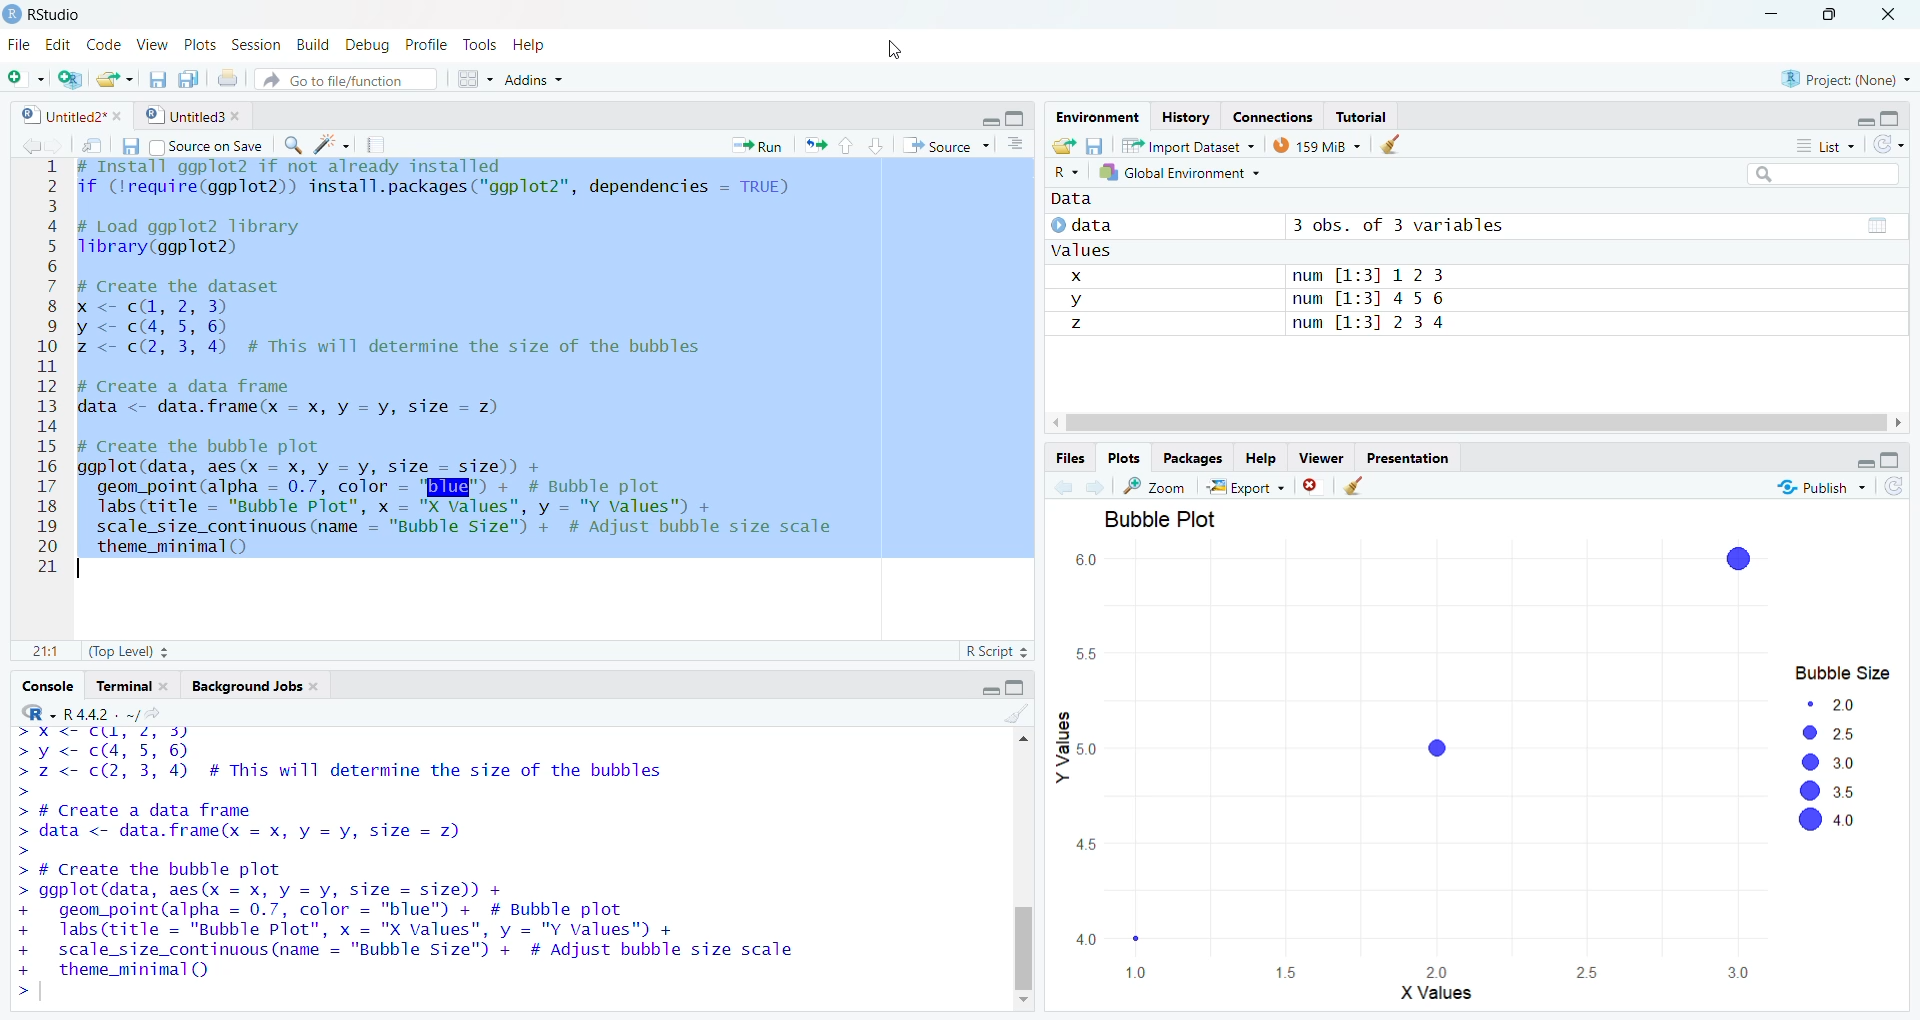 The image size is (1920, 1020). What do you see at coordinates (1069, 456) in the screenshot?
I see `Files` at bounding box center [1069, 456].